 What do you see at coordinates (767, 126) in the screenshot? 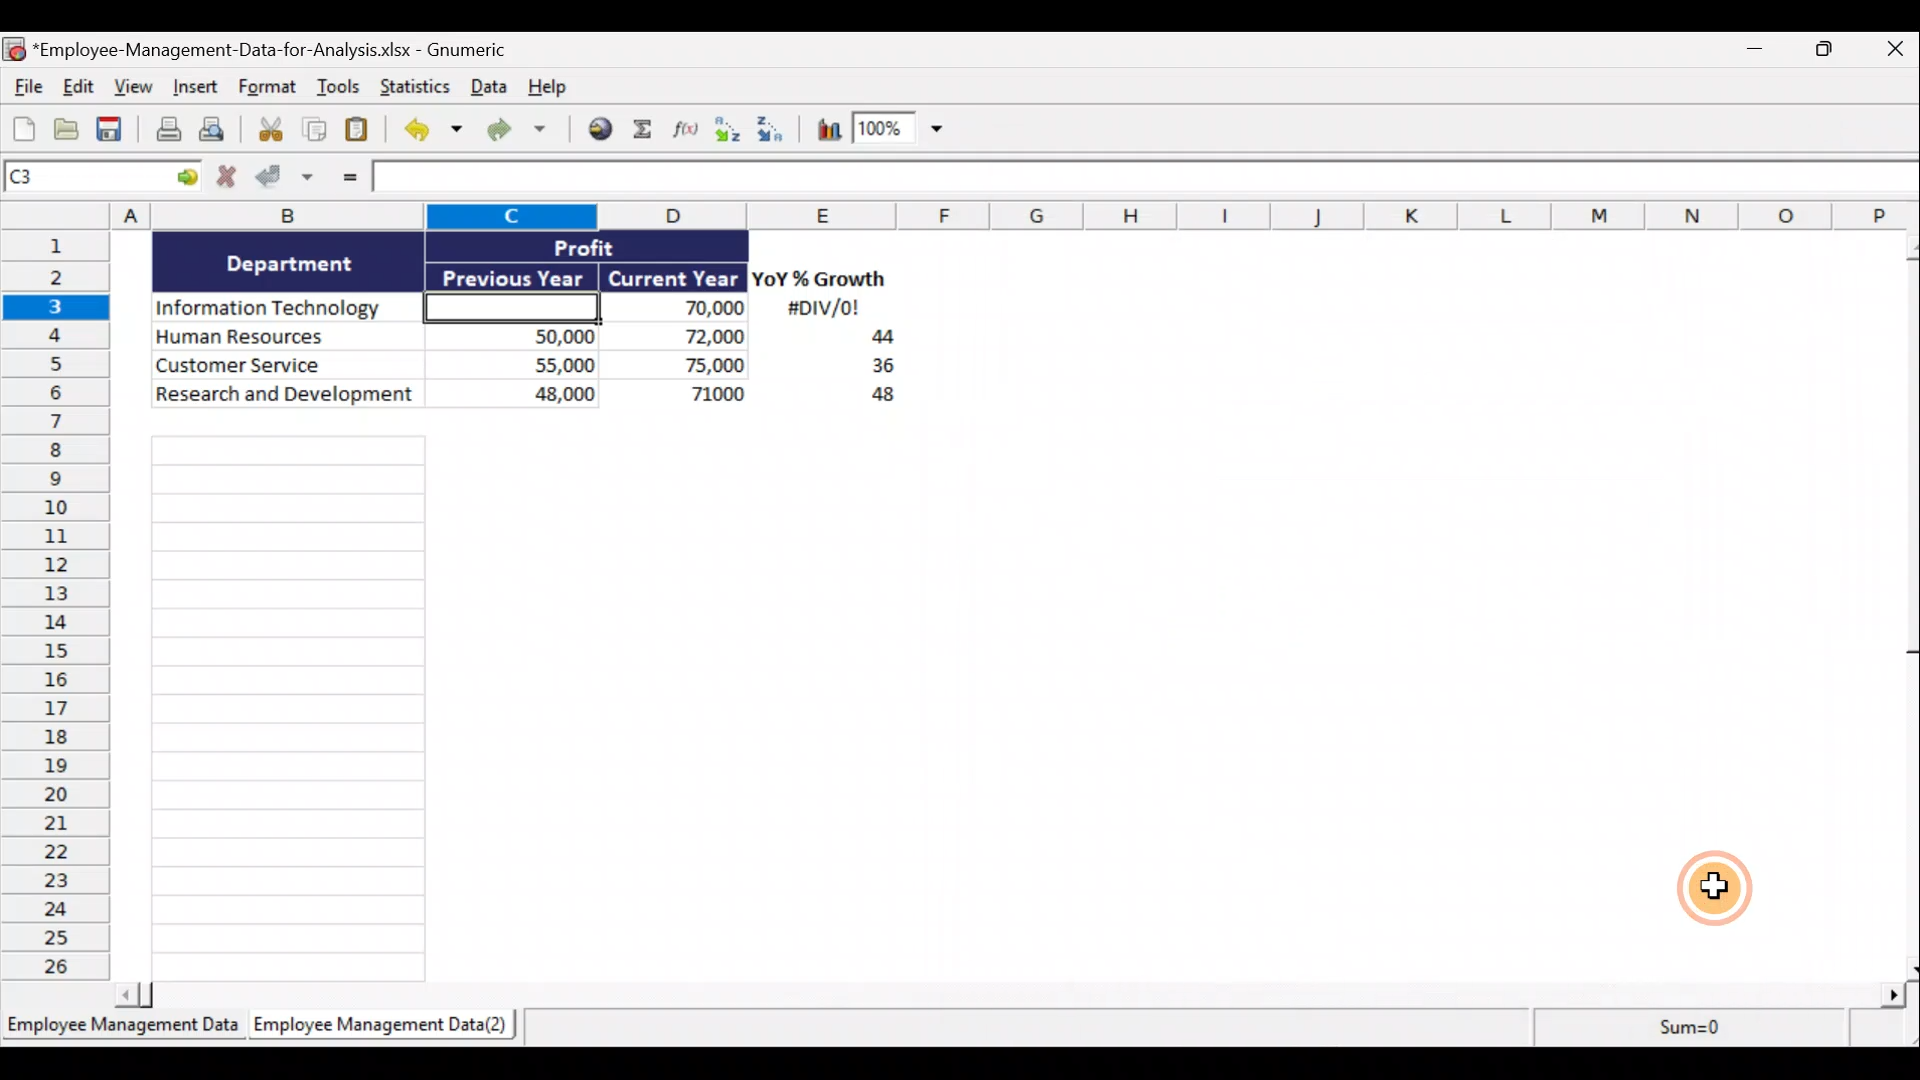
I see `Sort descending` at bounding box center [767, 126].